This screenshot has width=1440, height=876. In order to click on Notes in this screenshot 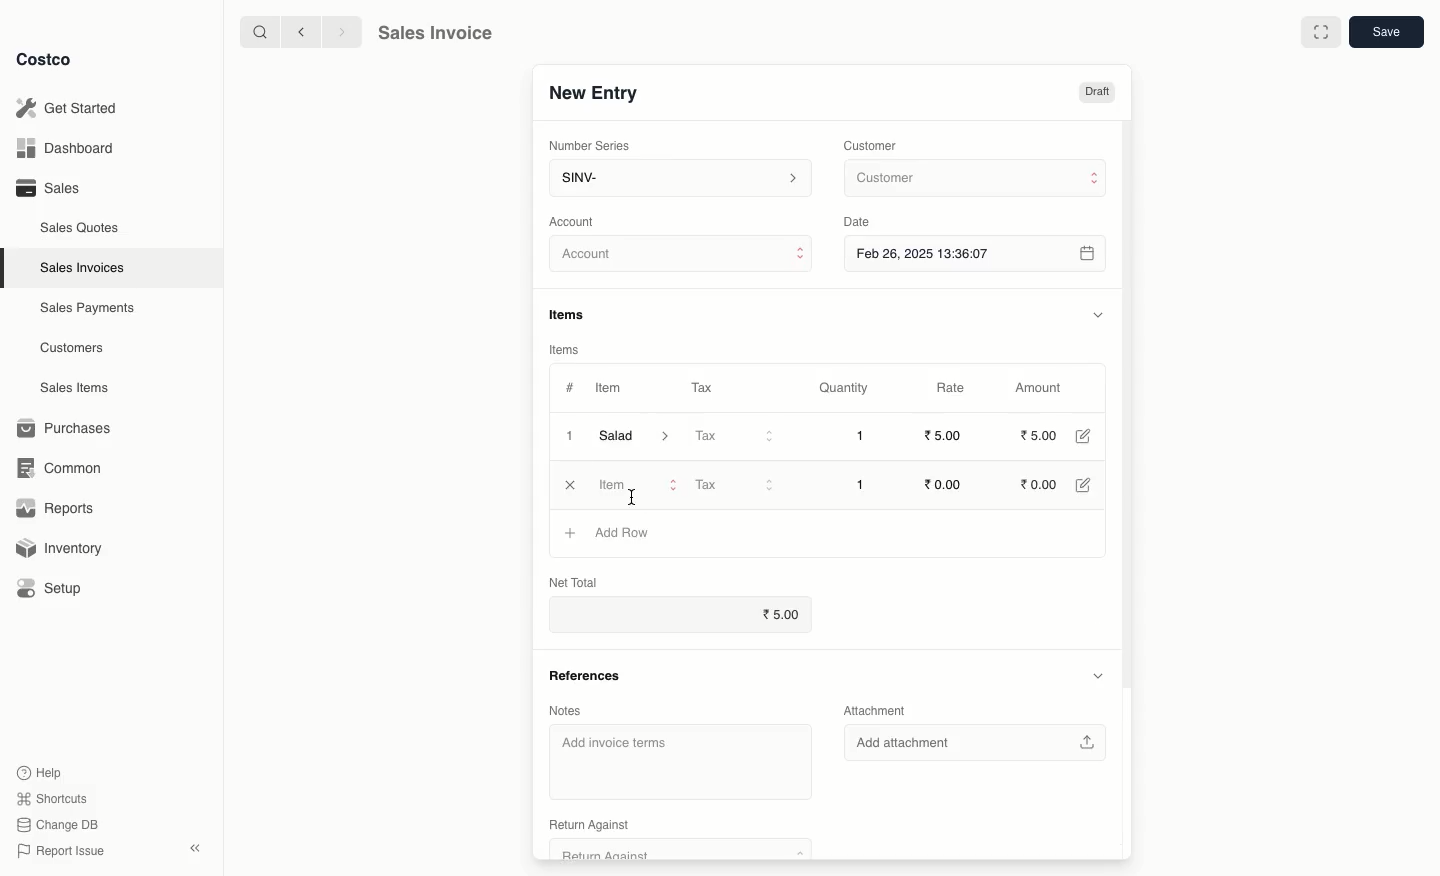, I will do `click(565, 710)`.